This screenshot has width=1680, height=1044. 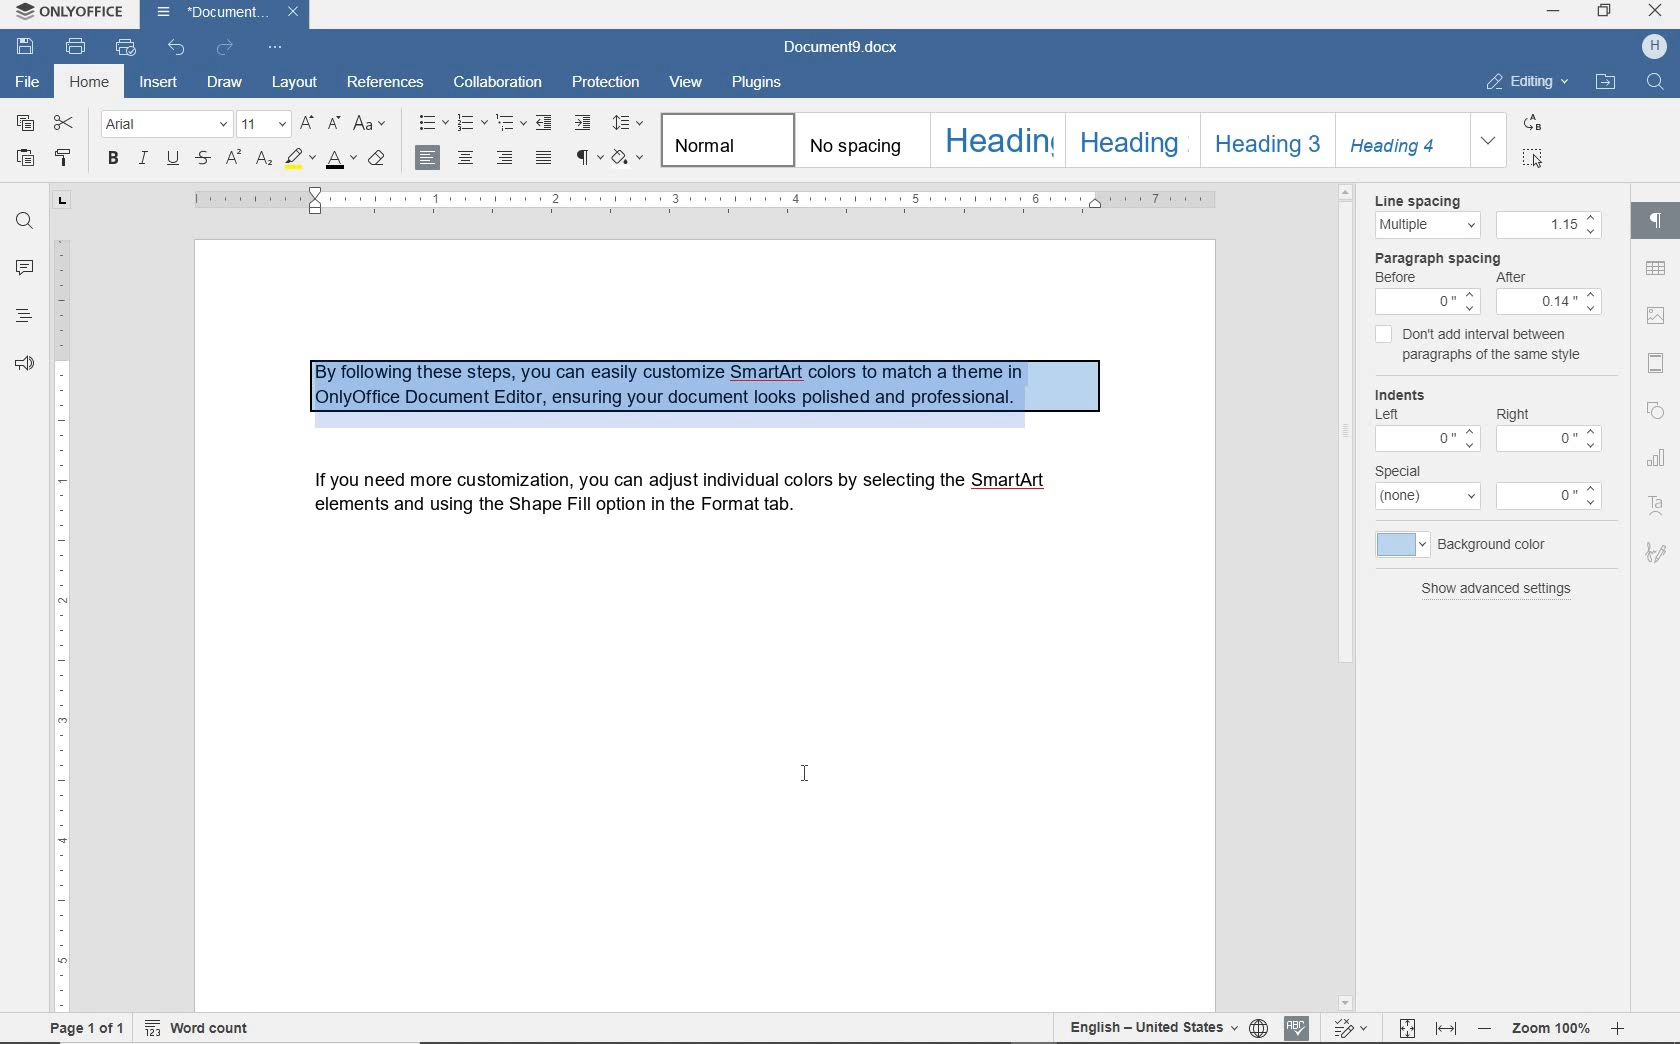 What do you see at coordinates (233, 158) in the screenshot?
I see `superscript` at bounding box center [233, 158].